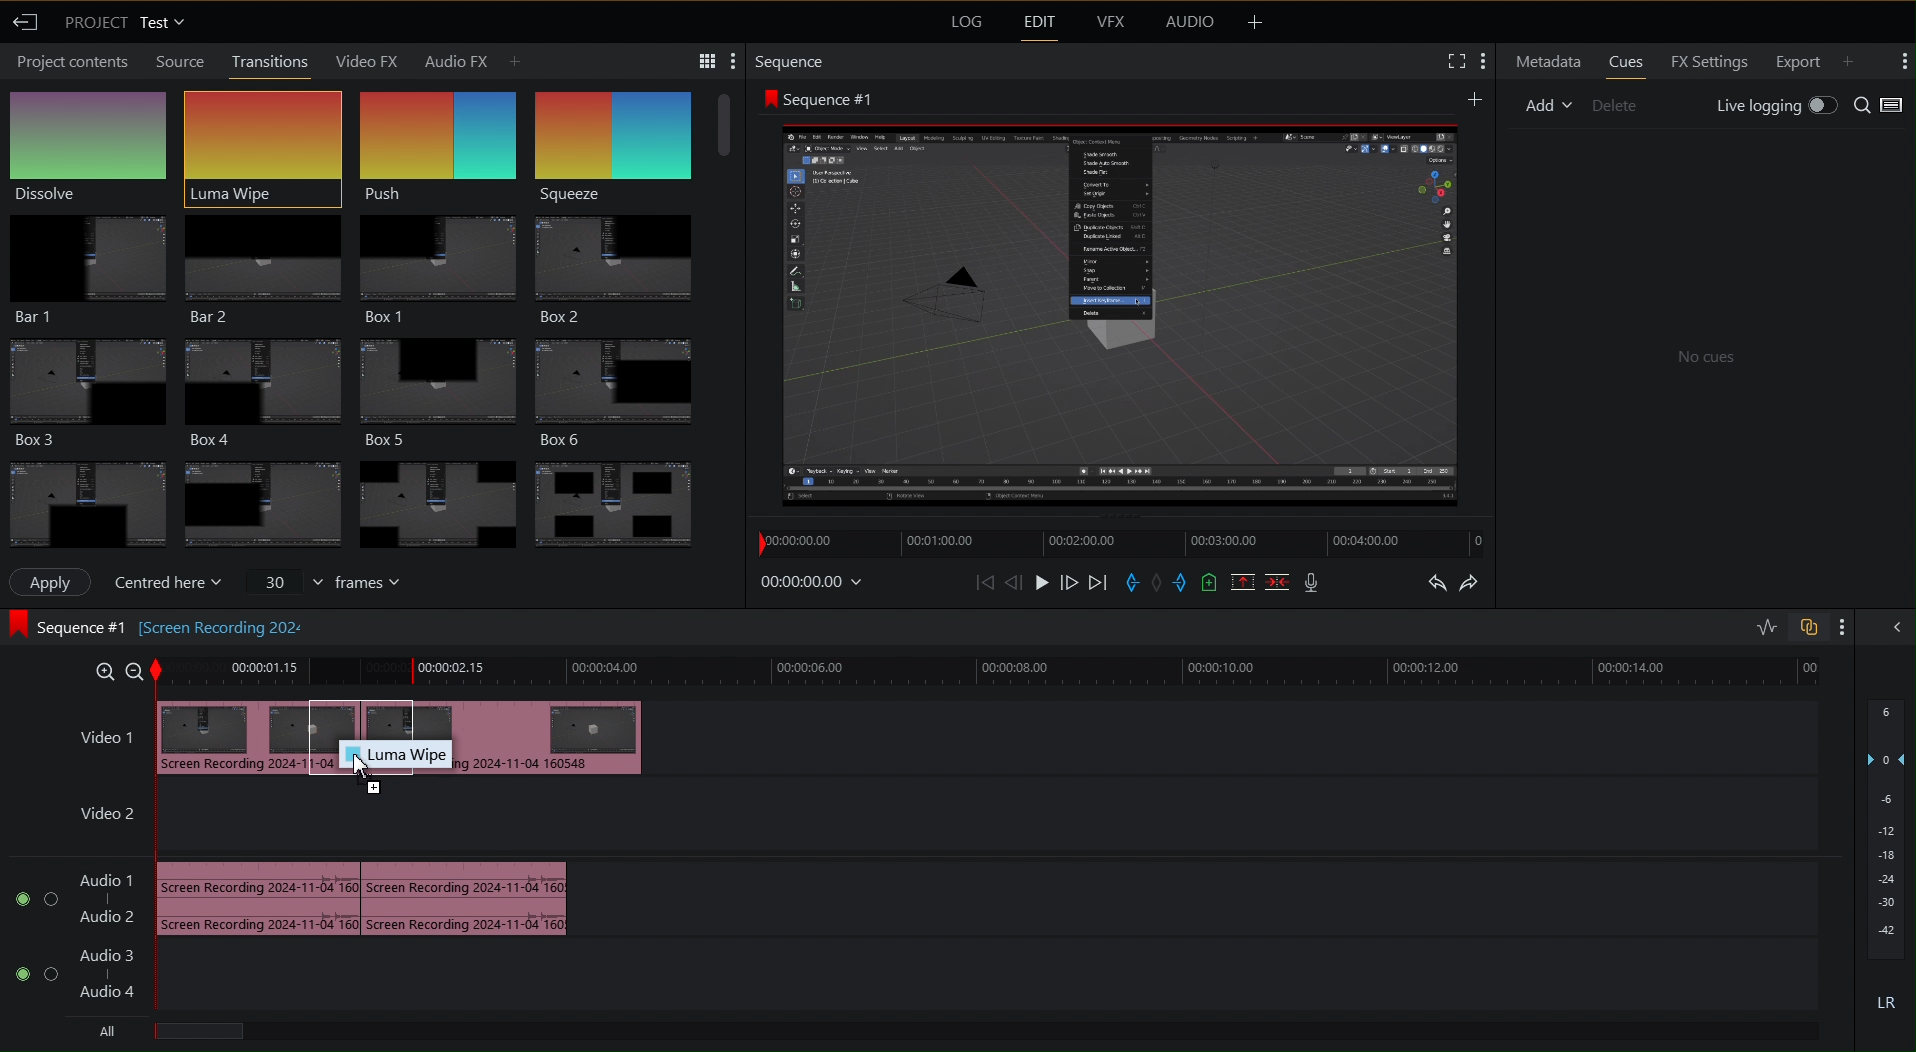 The width and height of the screenshot is (1916, 1052). I want to click on Cursor, so click(365, 770).